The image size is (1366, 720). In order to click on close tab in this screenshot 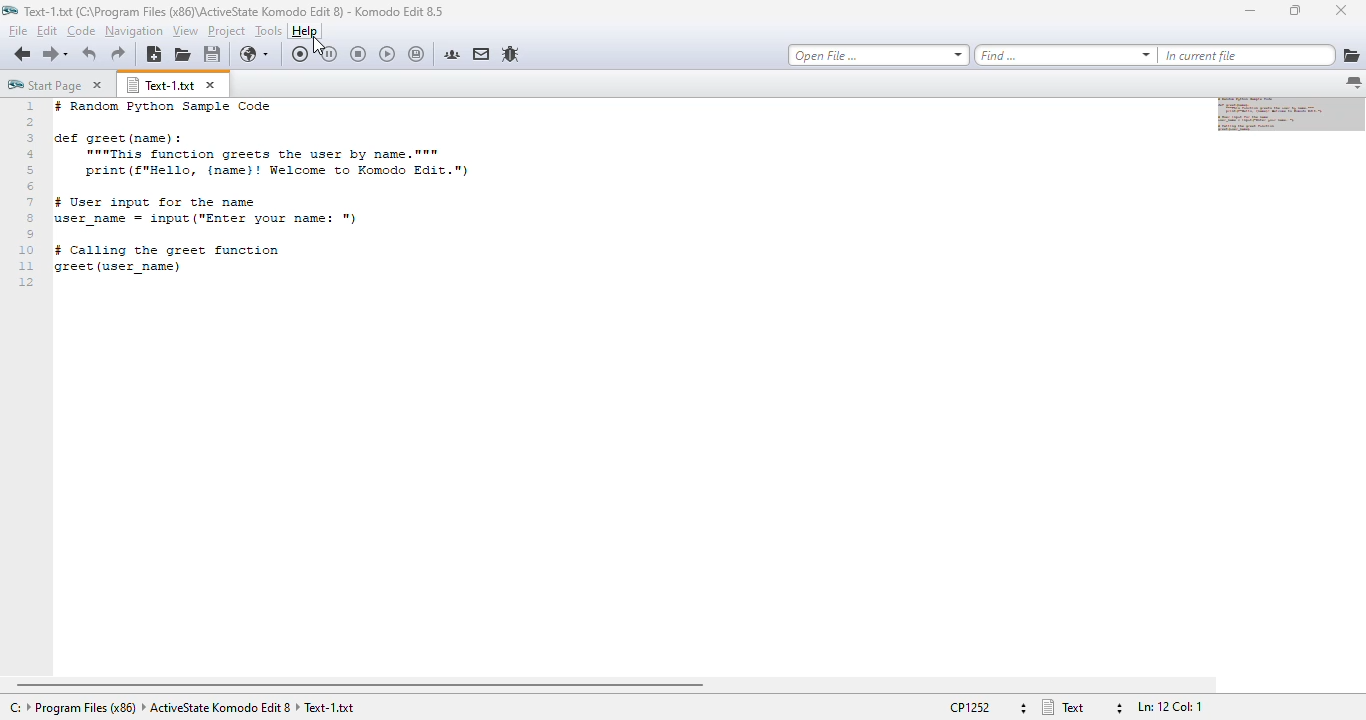, I will do `click(211, 85)`.